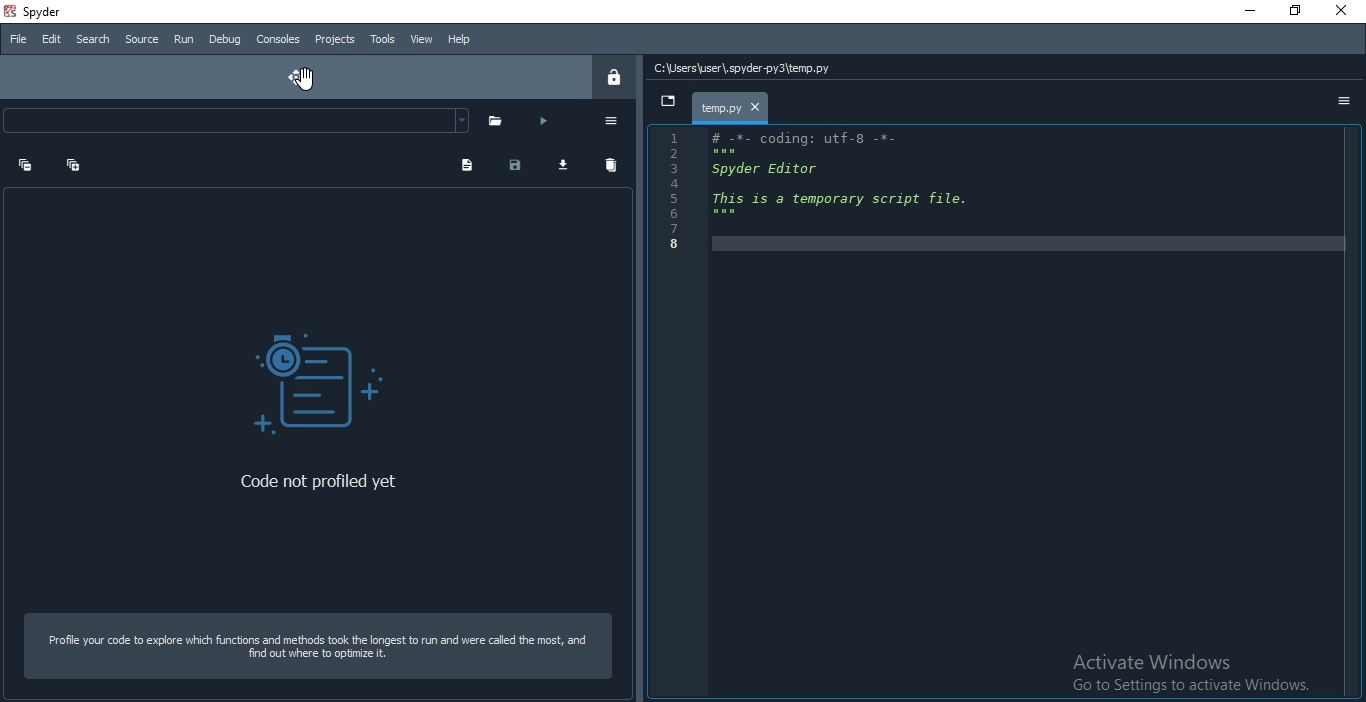 The width and height of the screenshot is (1366, 702). Describe the element at coordinates (1343, 11) in the screenshot. I see `Close` at that location.